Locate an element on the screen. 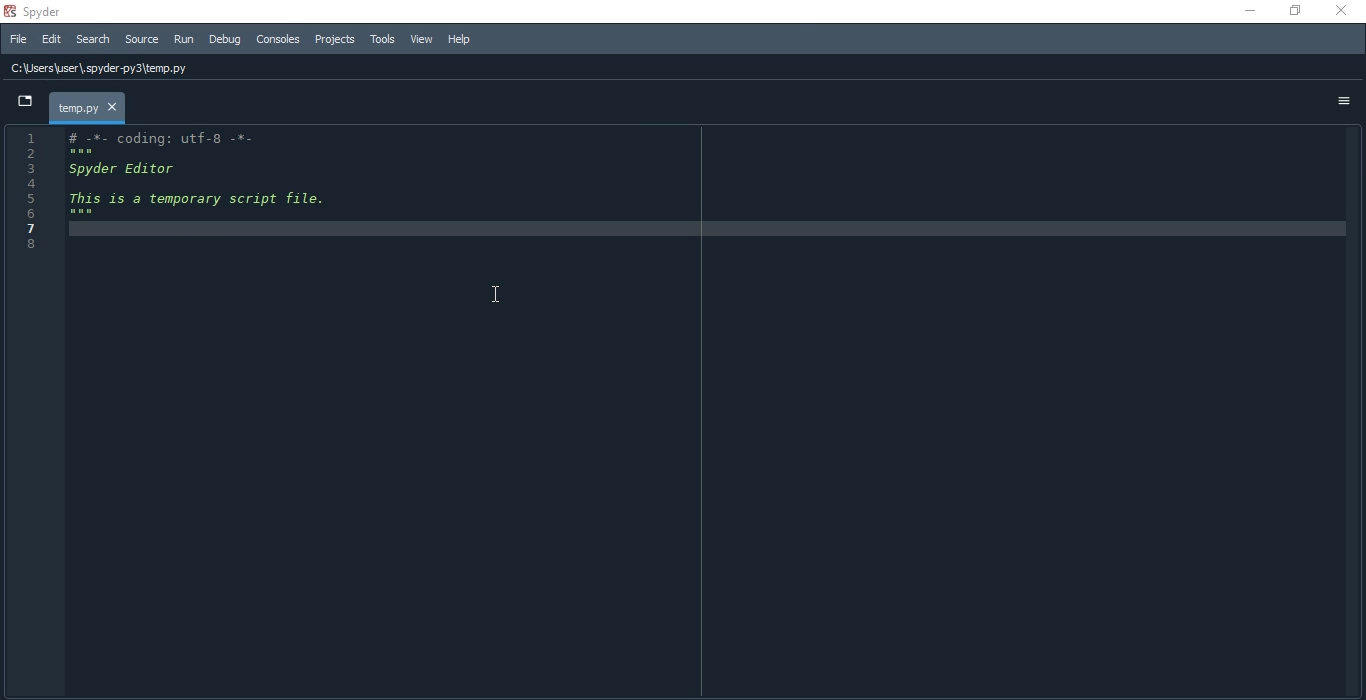 The height and width of the screenshot is (700, 1366). File  is located at coordinates (18, 39).